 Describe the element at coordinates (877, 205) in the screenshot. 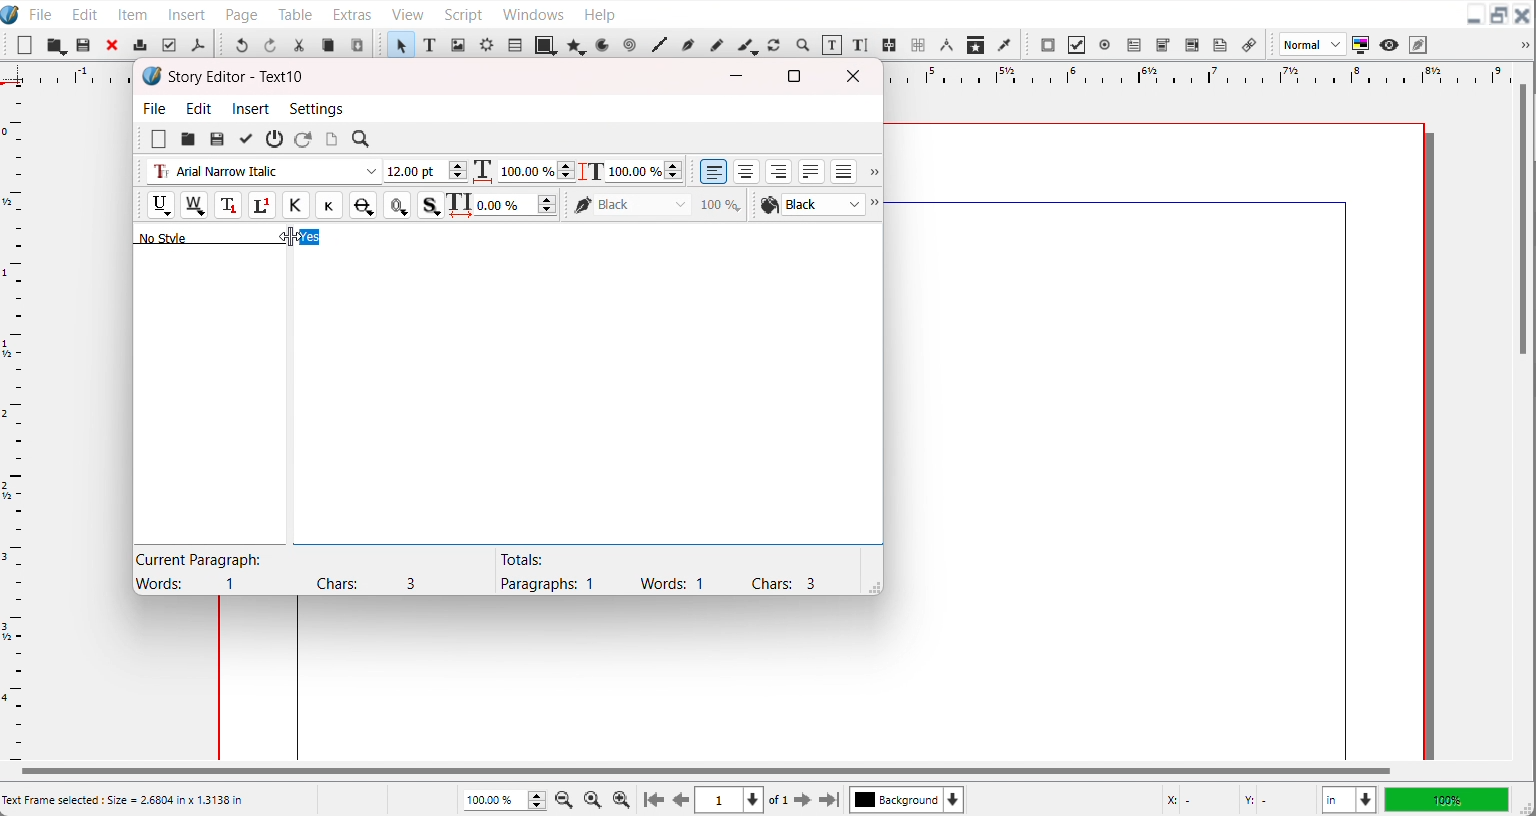

I see `Drop down box` at that location.